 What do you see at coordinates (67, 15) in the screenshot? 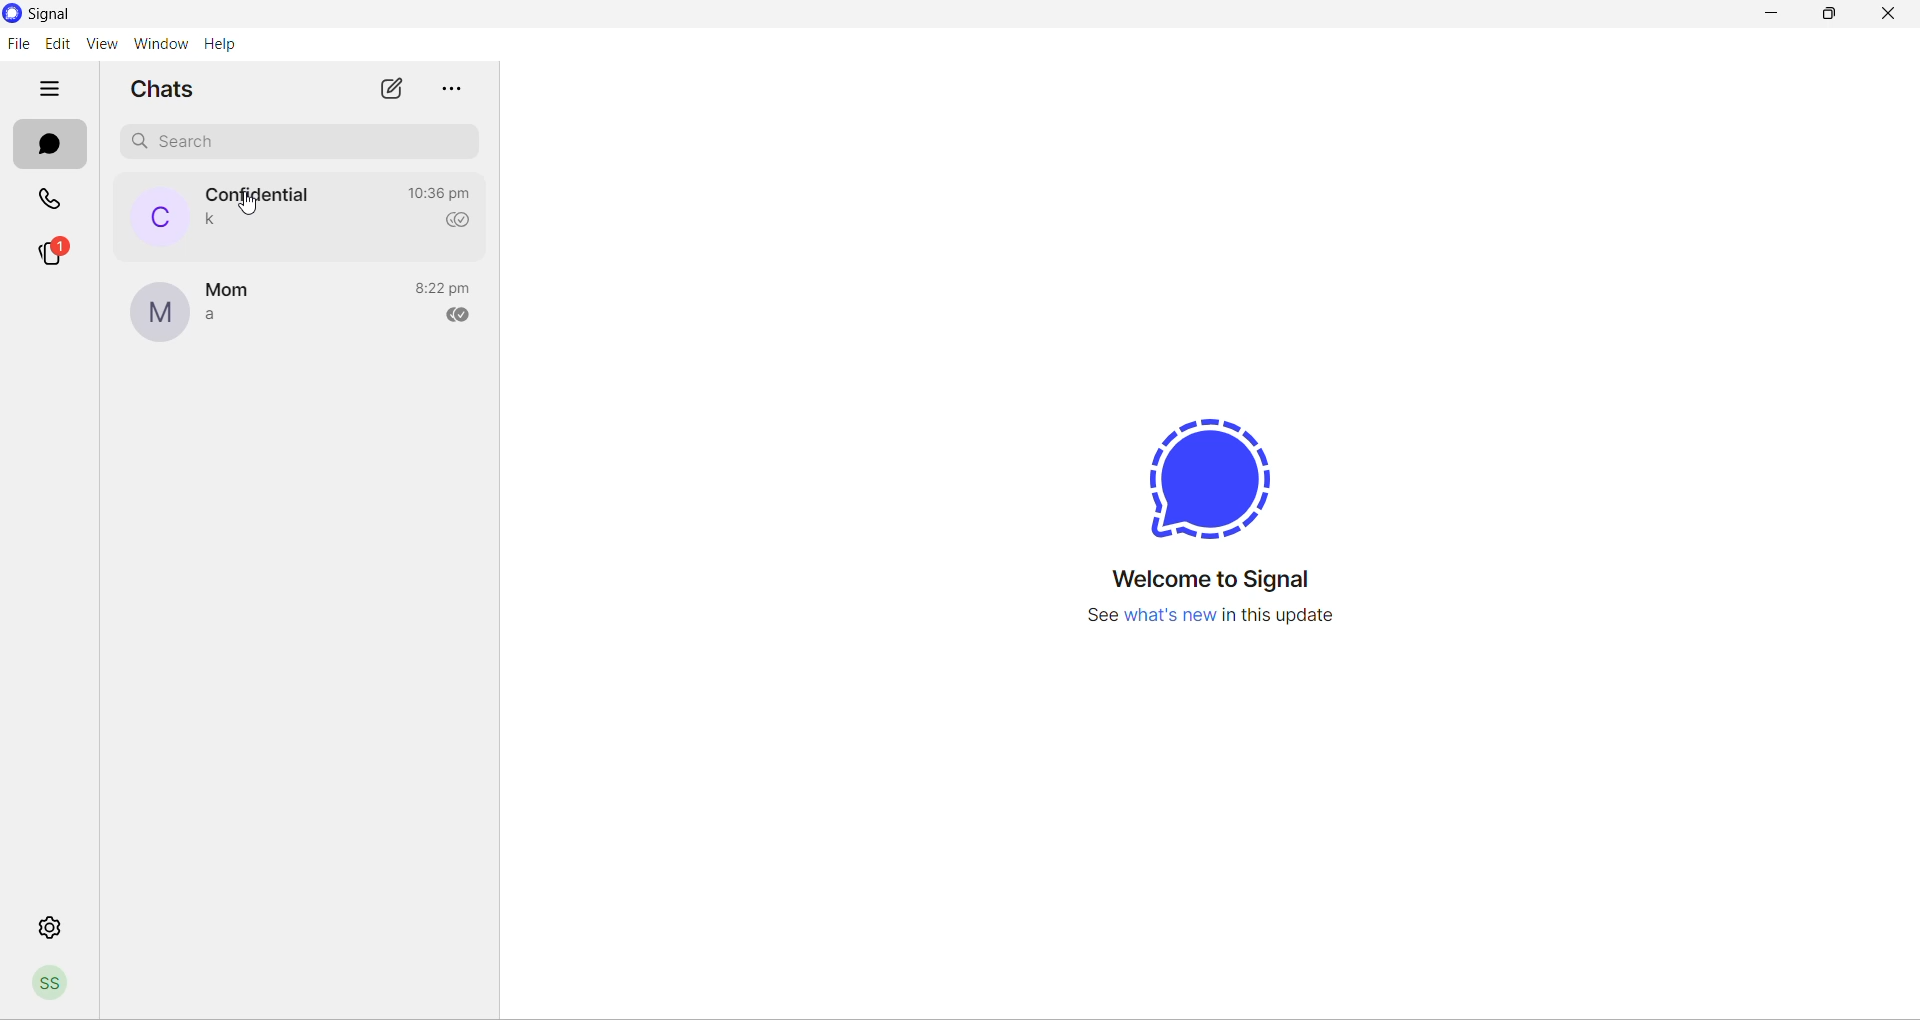
I see `Signal logo` at bounding box center [67, 15].